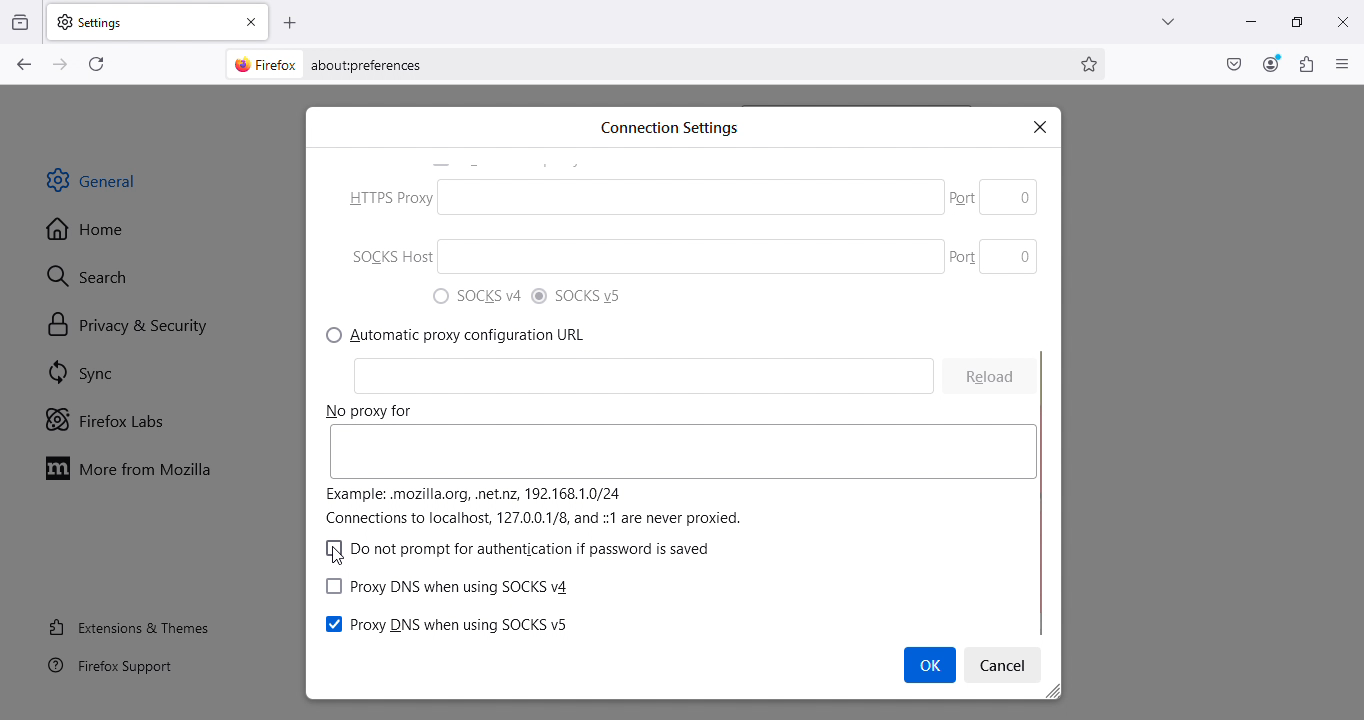 Image resolution: width=1364 pixels, height=720 pixels. I want to click on General, so click(98, 179).